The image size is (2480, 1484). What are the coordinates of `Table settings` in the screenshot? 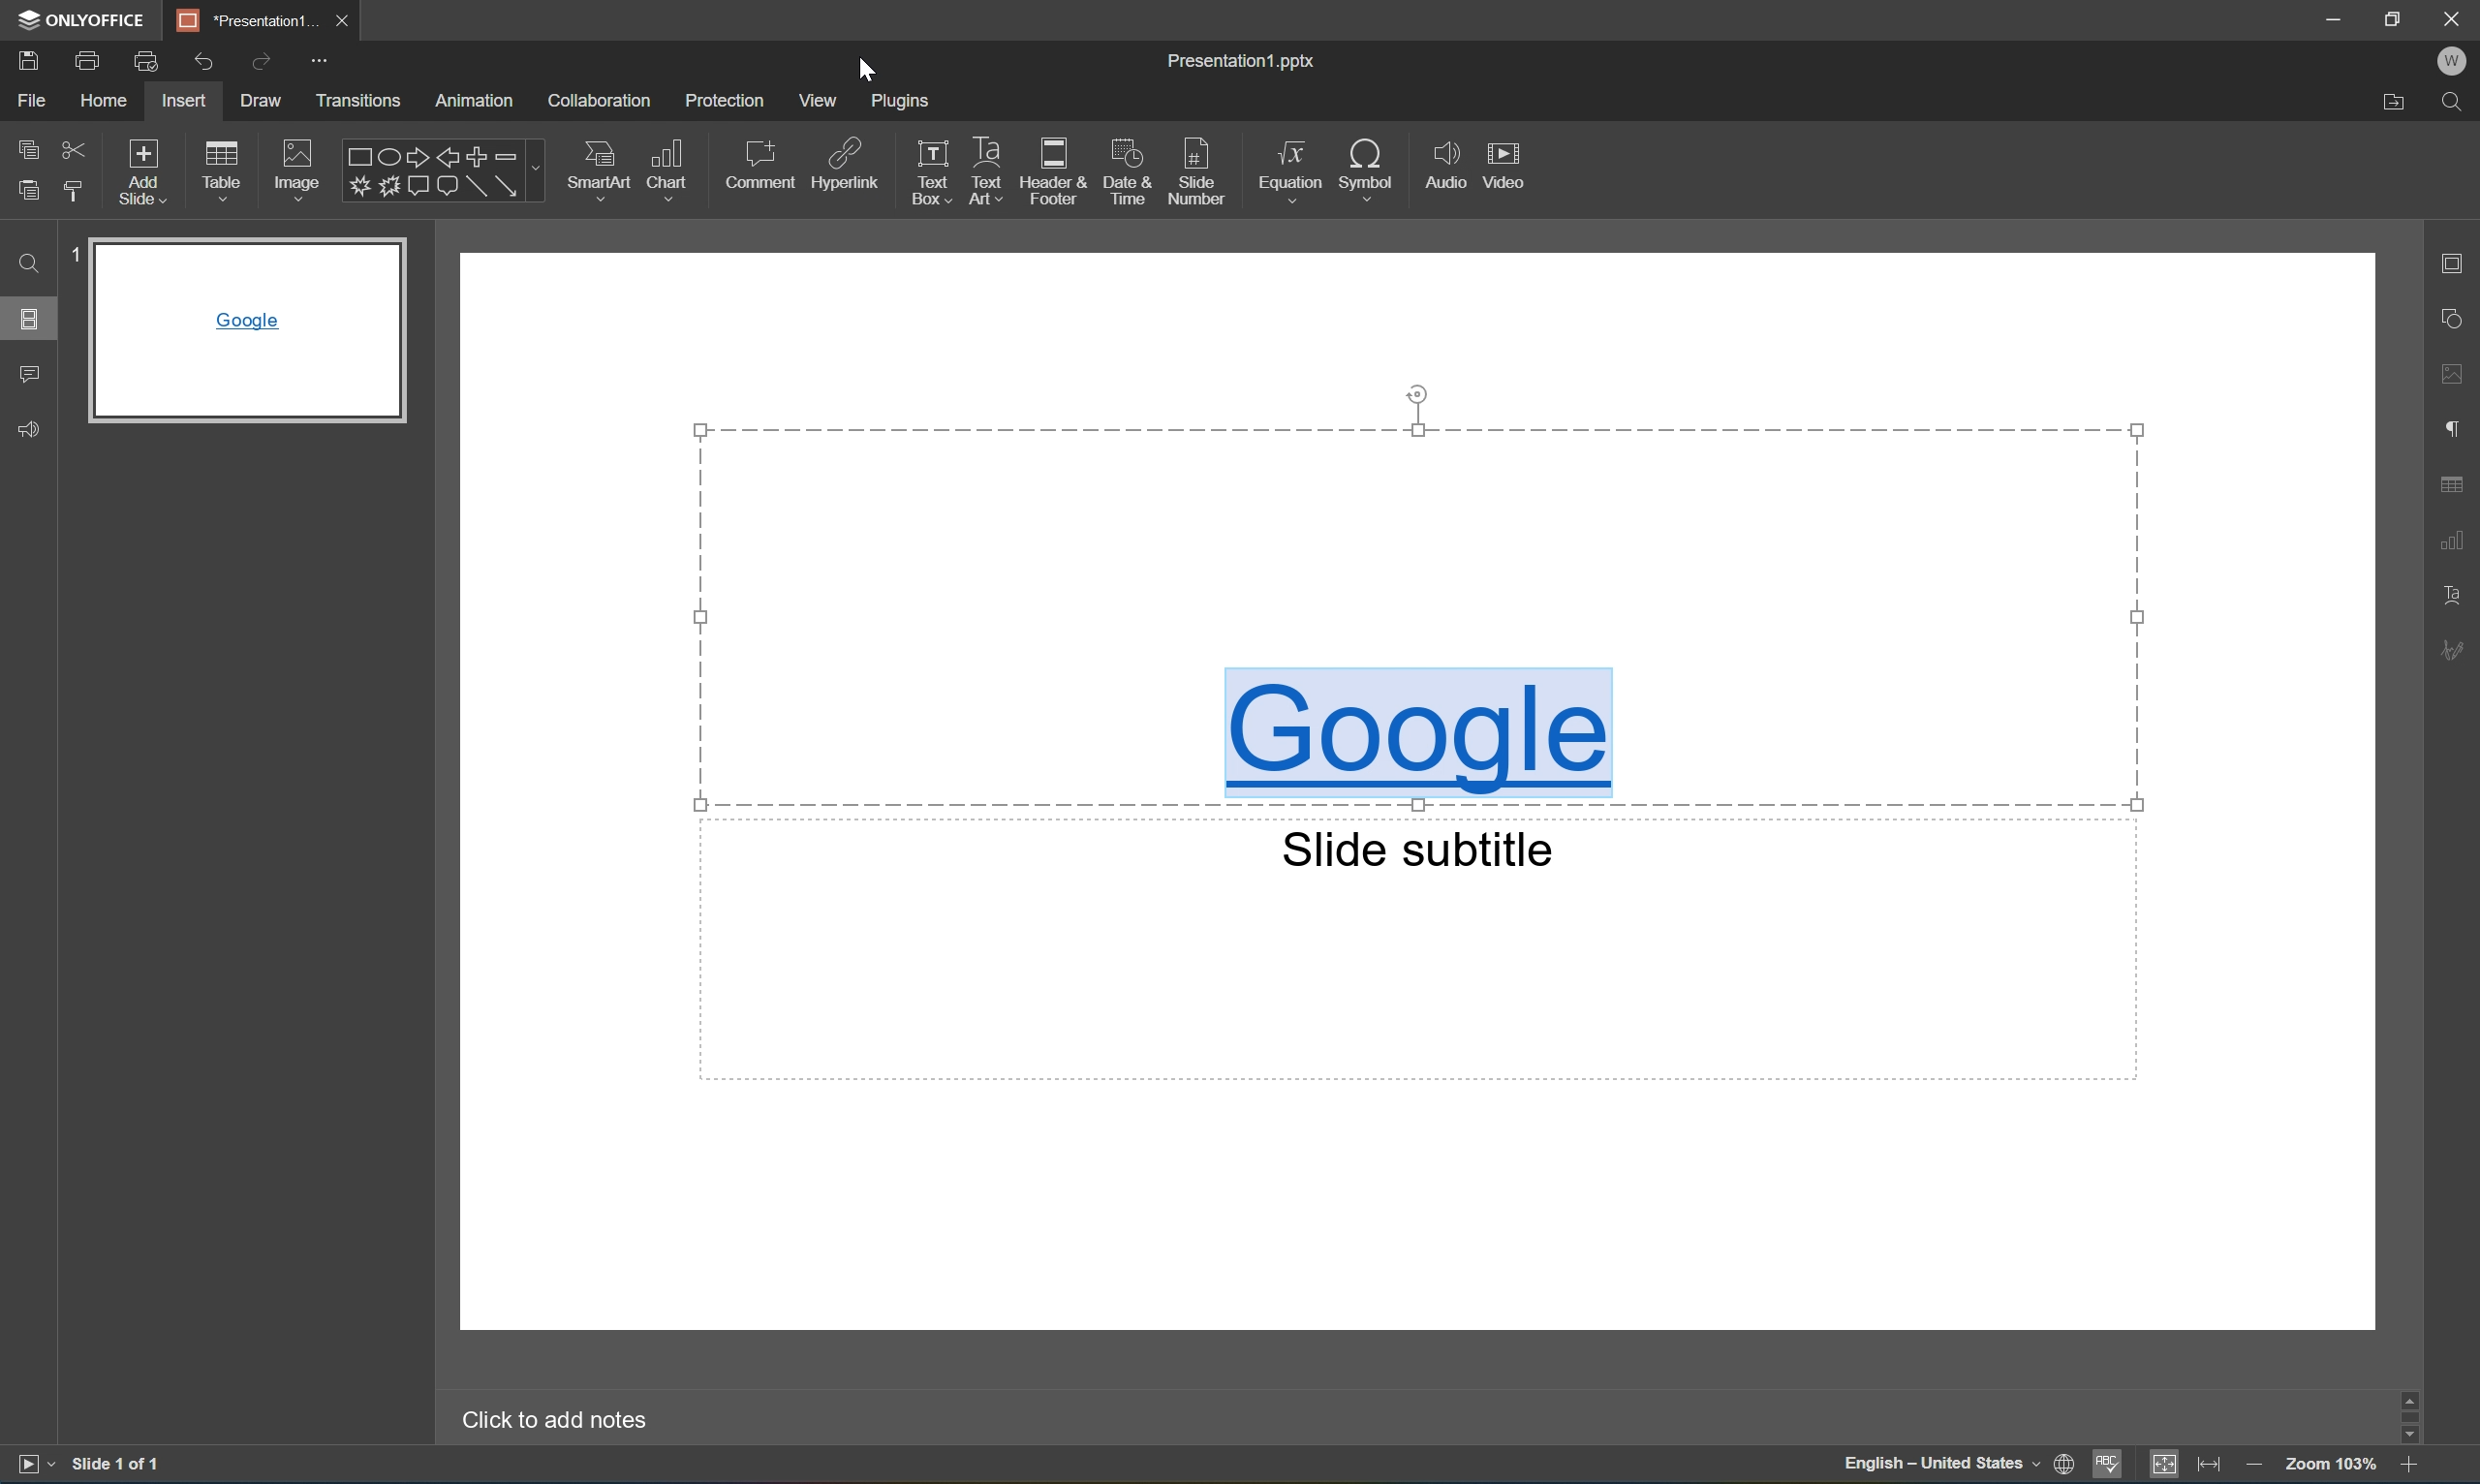 It's located at (2453, 484).